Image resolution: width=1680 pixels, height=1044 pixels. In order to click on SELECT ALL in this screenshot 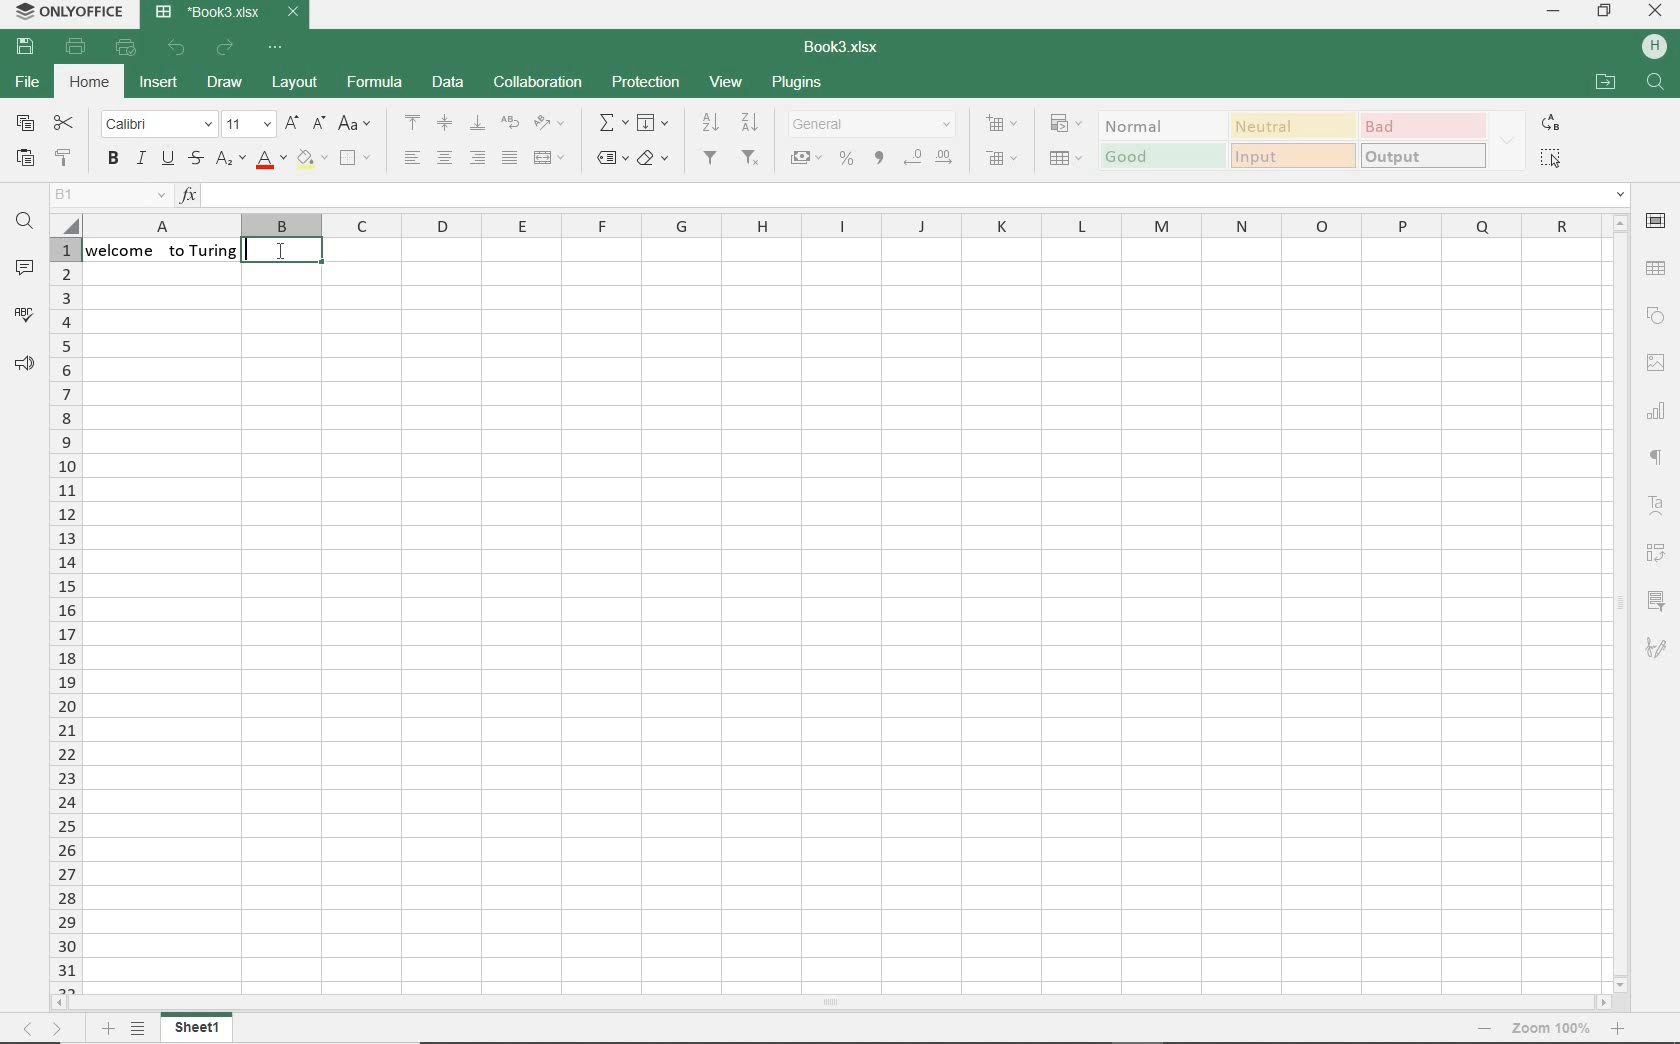, I will do `click(1551, 159)`.